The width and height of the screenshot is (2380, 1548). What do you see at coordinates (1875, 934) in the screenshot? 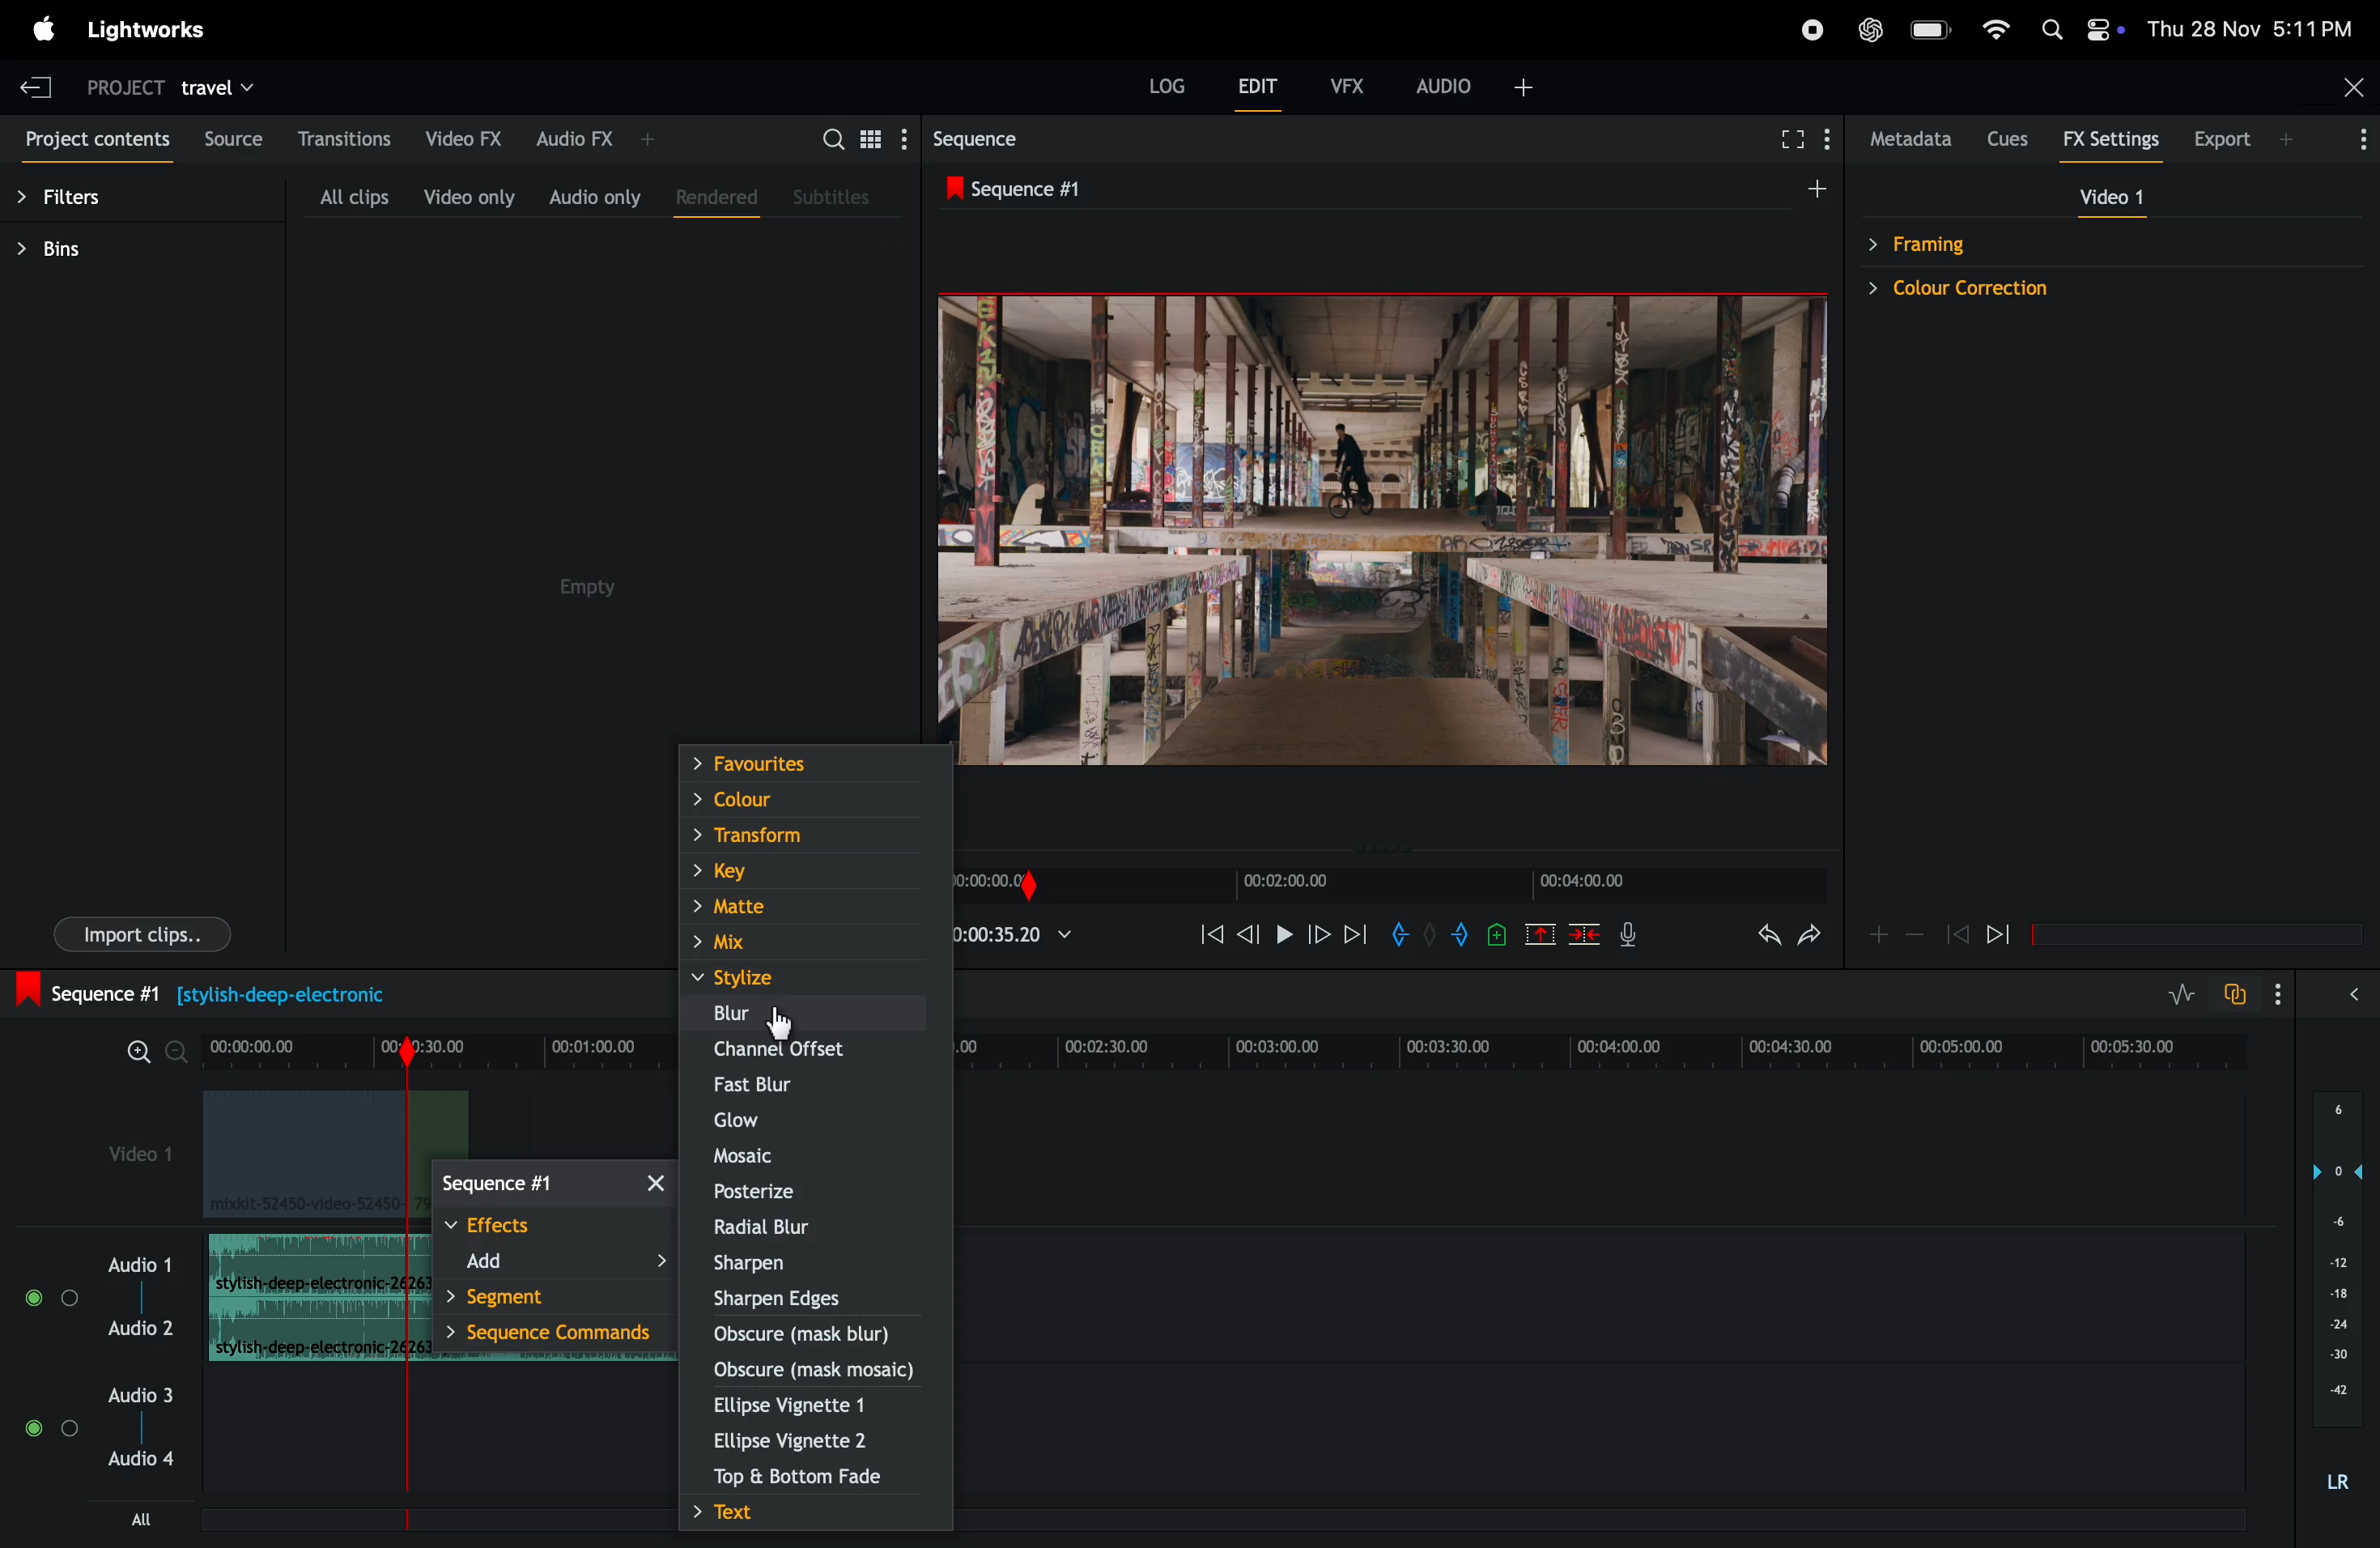
I see `add` at bounding box center [1875, 934].